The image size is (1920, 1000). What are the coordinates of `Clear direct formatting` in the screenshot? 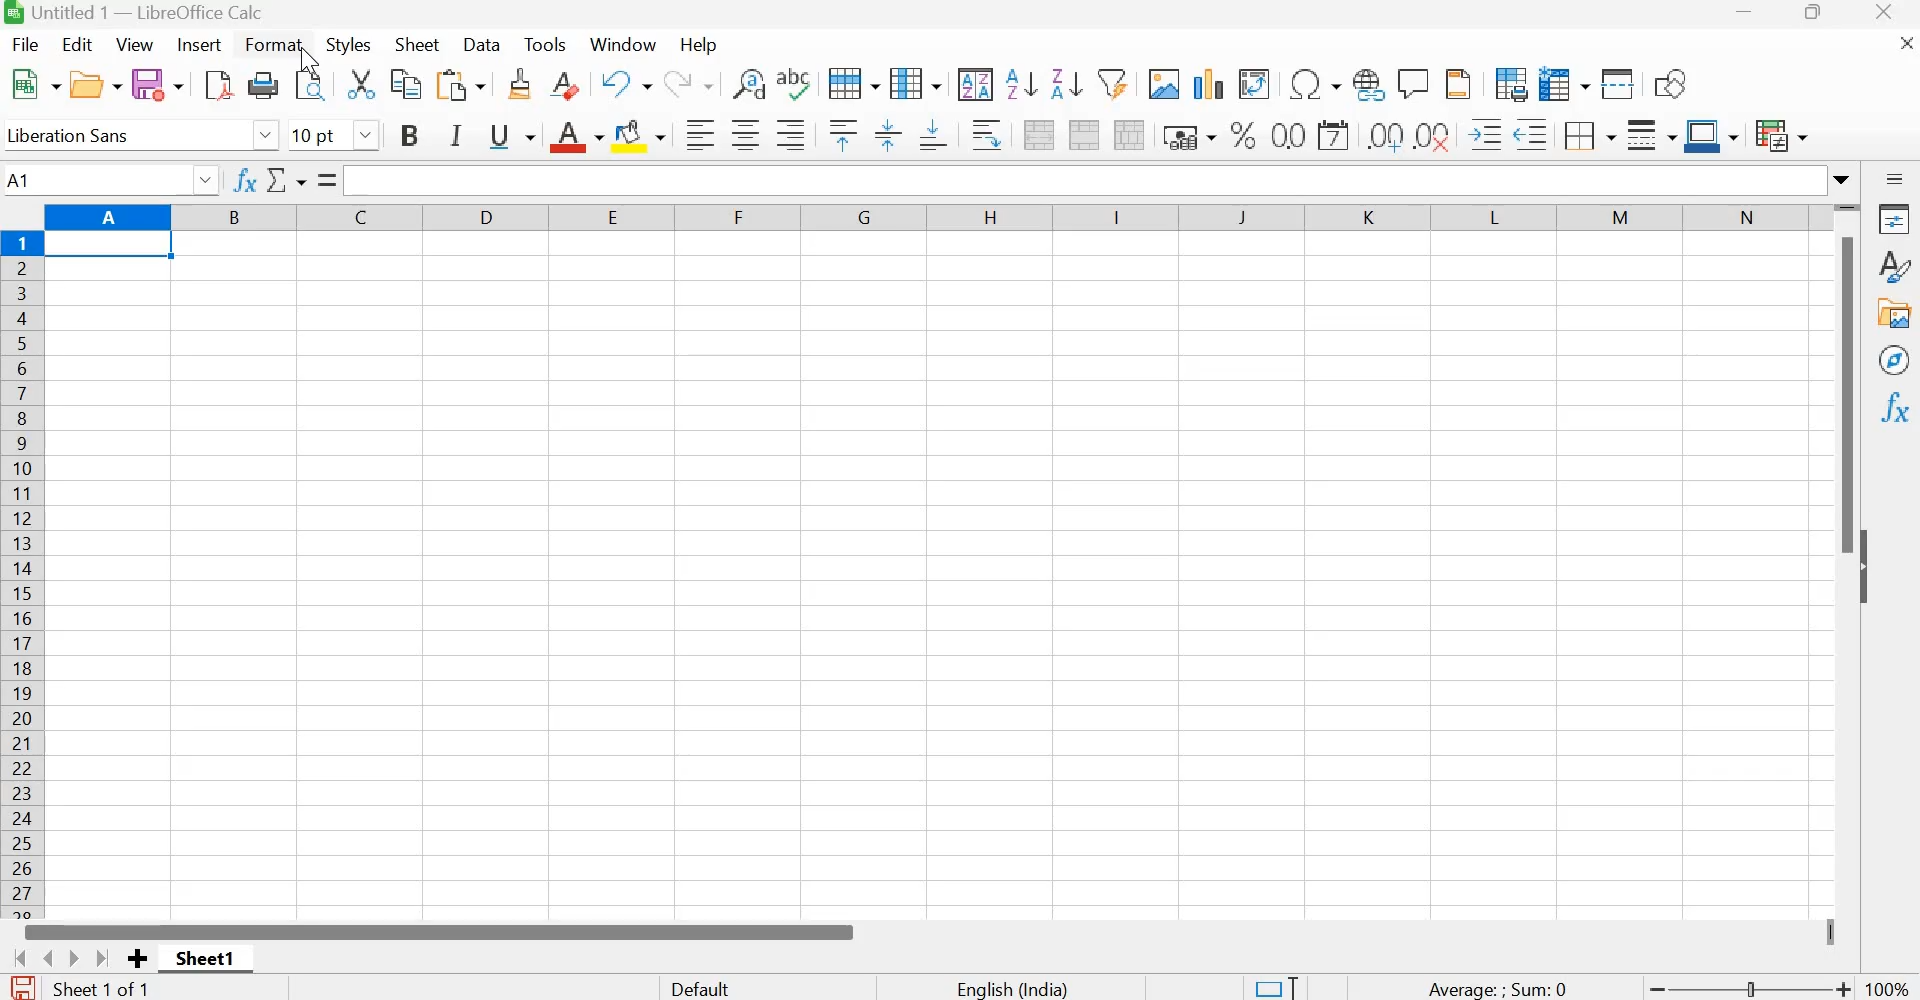 It's located at (564, 84).